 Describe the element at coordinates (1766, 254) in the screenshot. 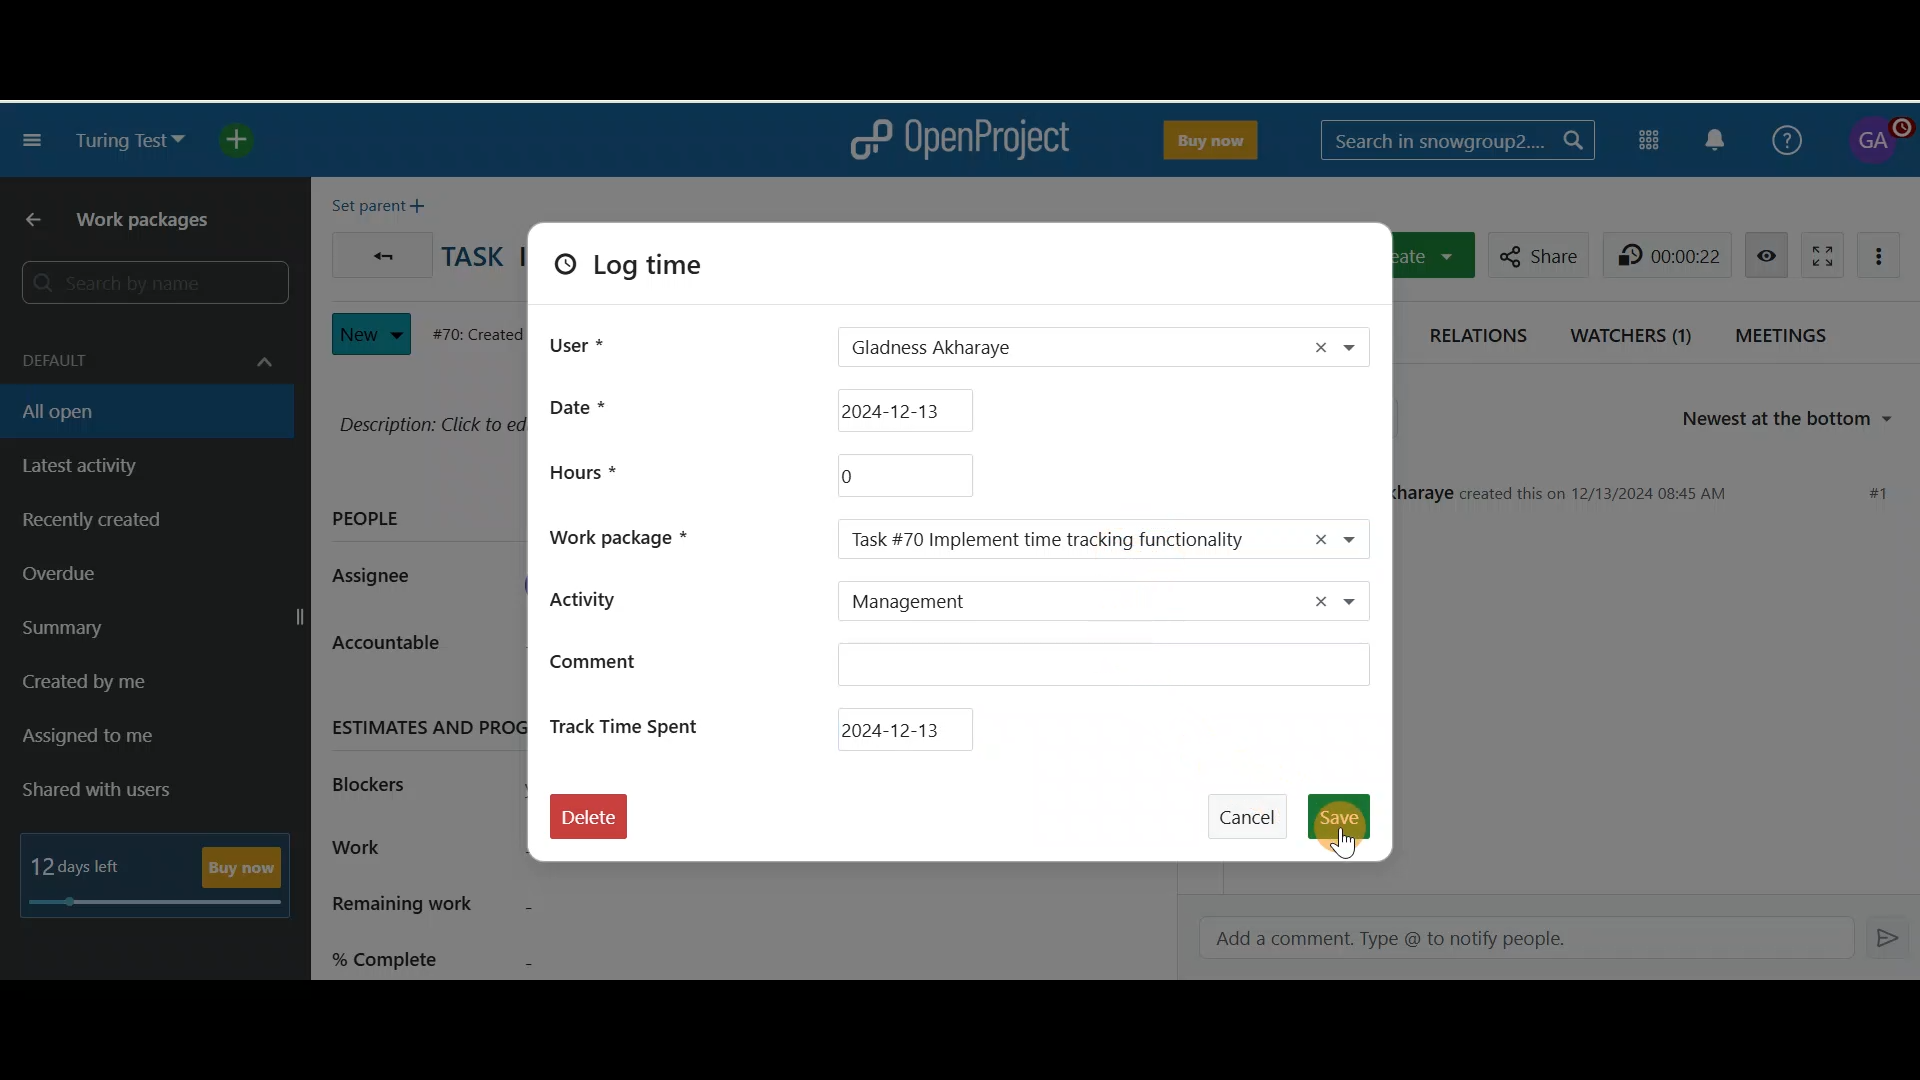

I see `Unwatch work package` at that location.